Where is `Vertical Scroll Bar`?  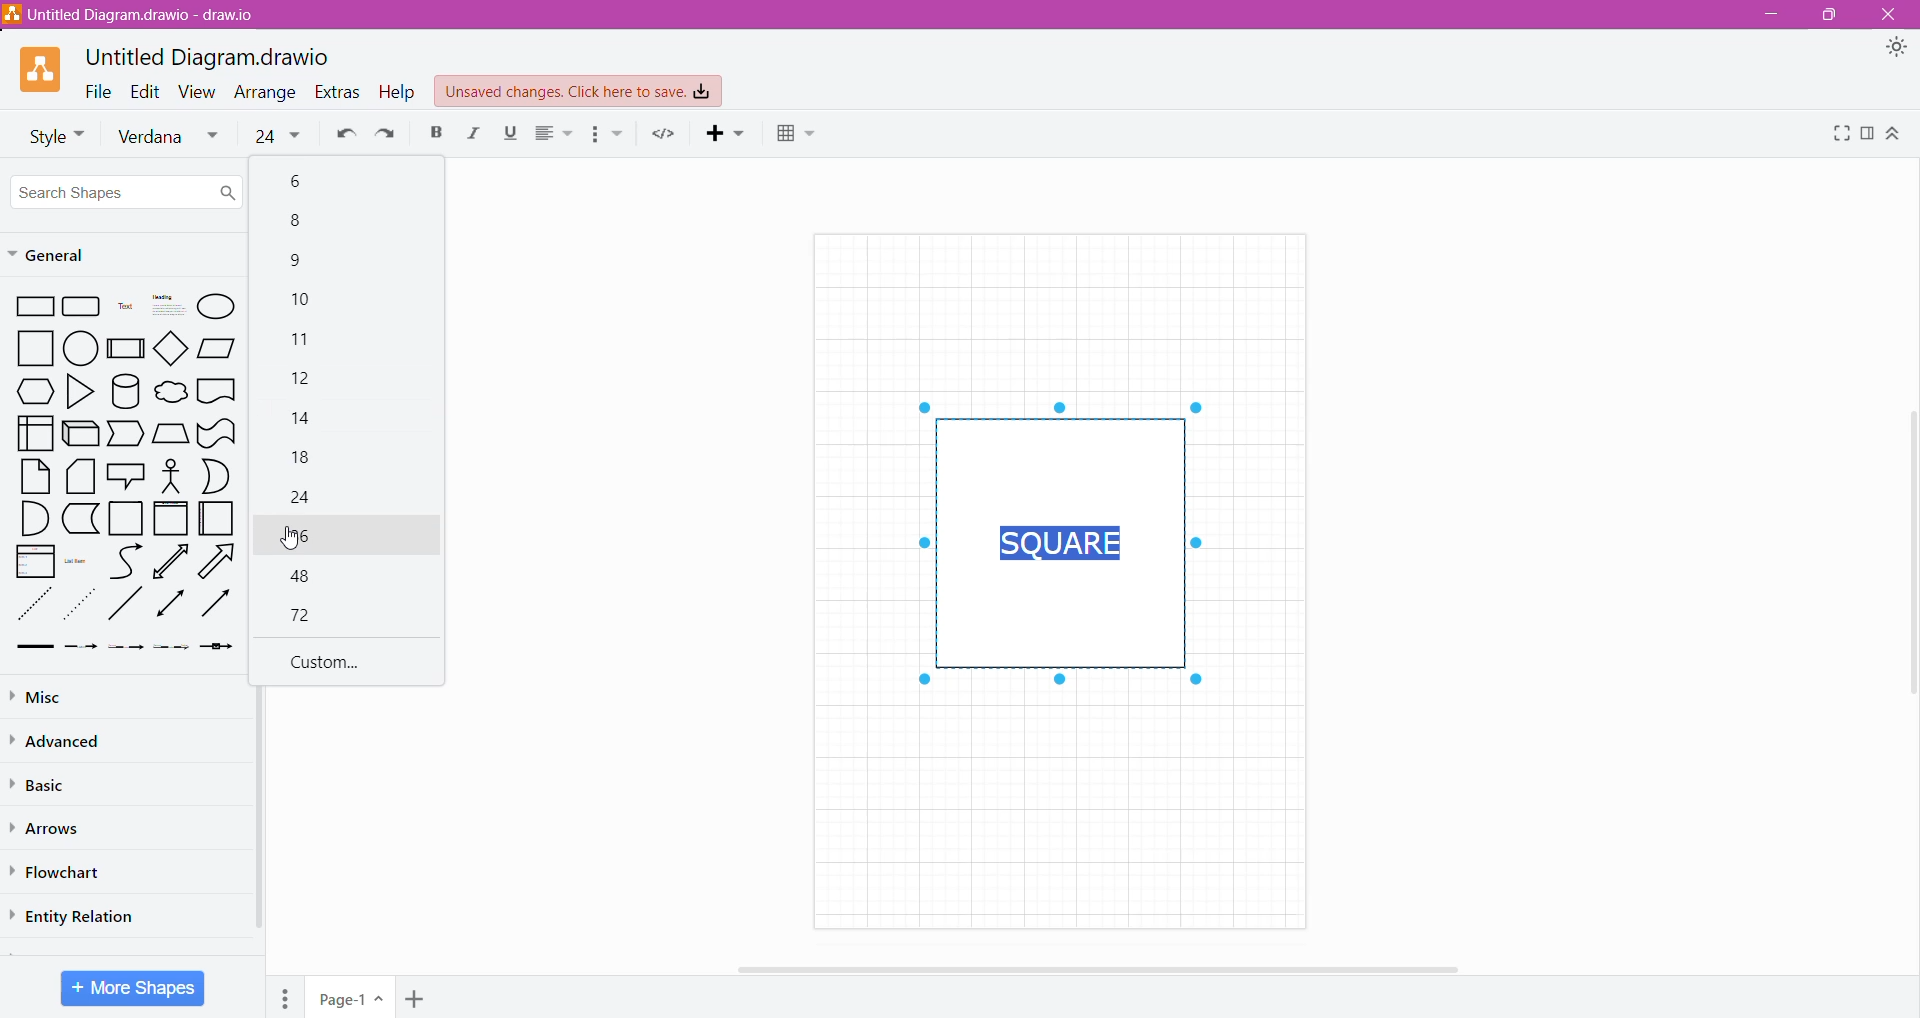
Vertical Scroll Bar is located at coordinates (1908, 553).